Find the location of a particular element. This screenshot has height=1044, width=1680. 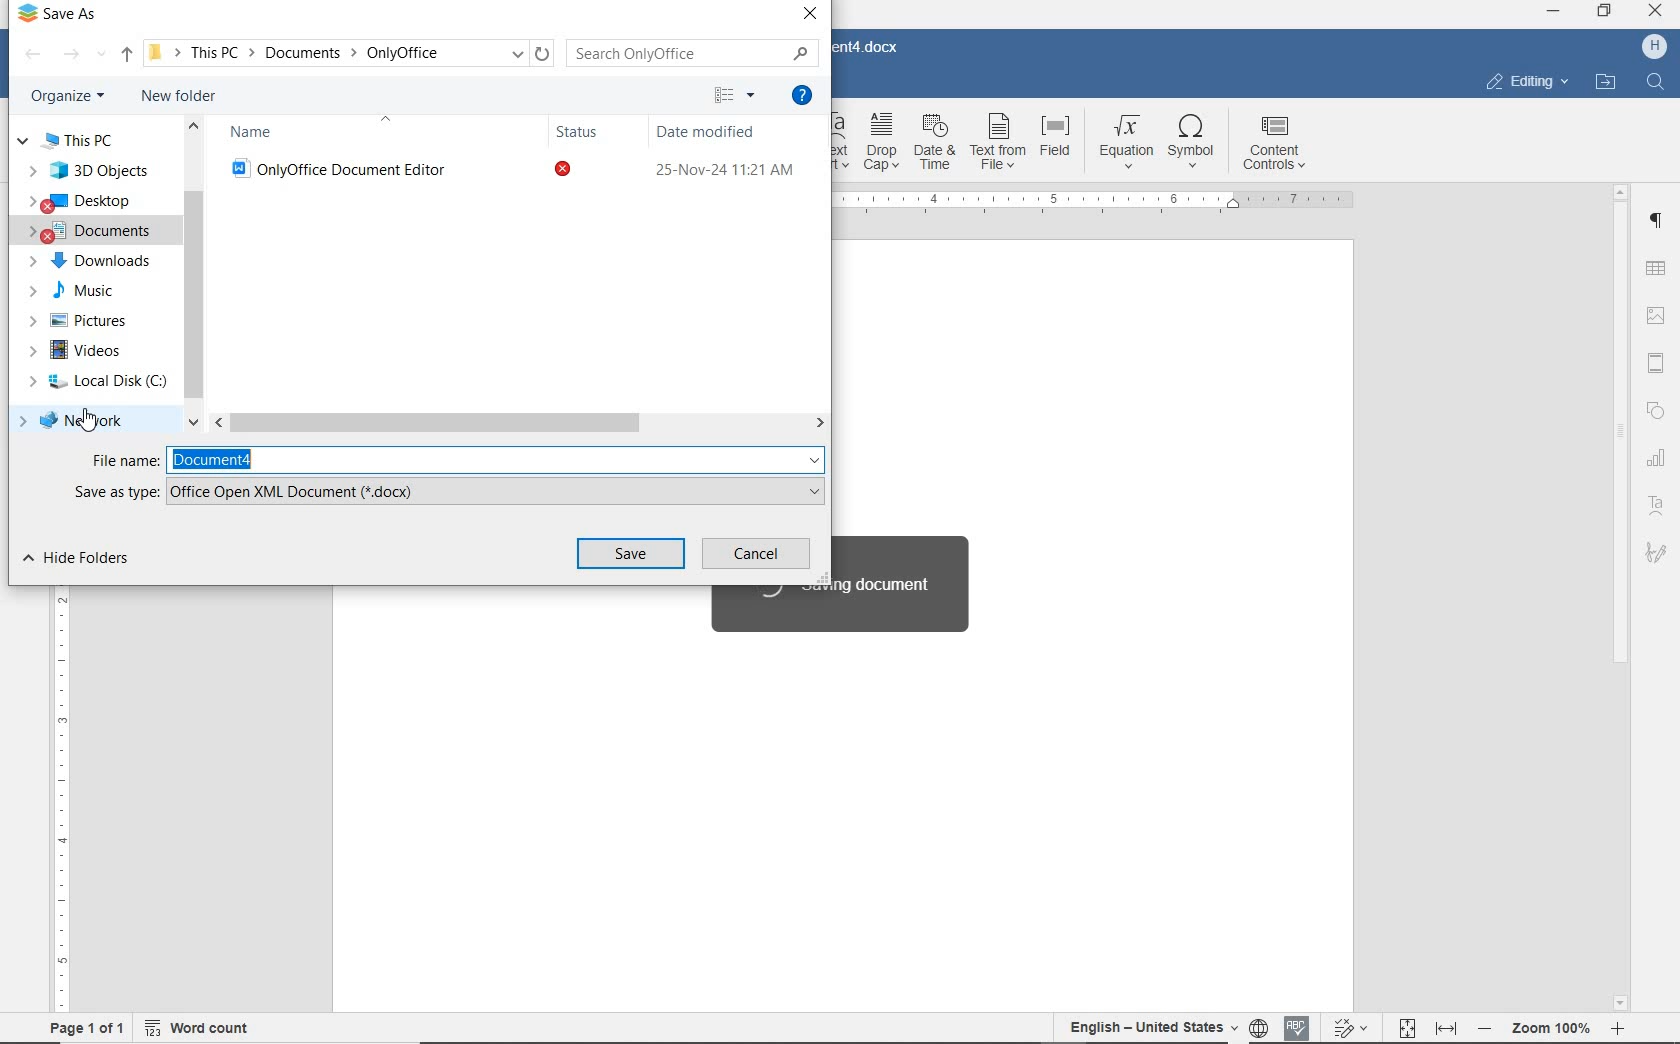

RESTORE is located at coordinates (1605, 11).